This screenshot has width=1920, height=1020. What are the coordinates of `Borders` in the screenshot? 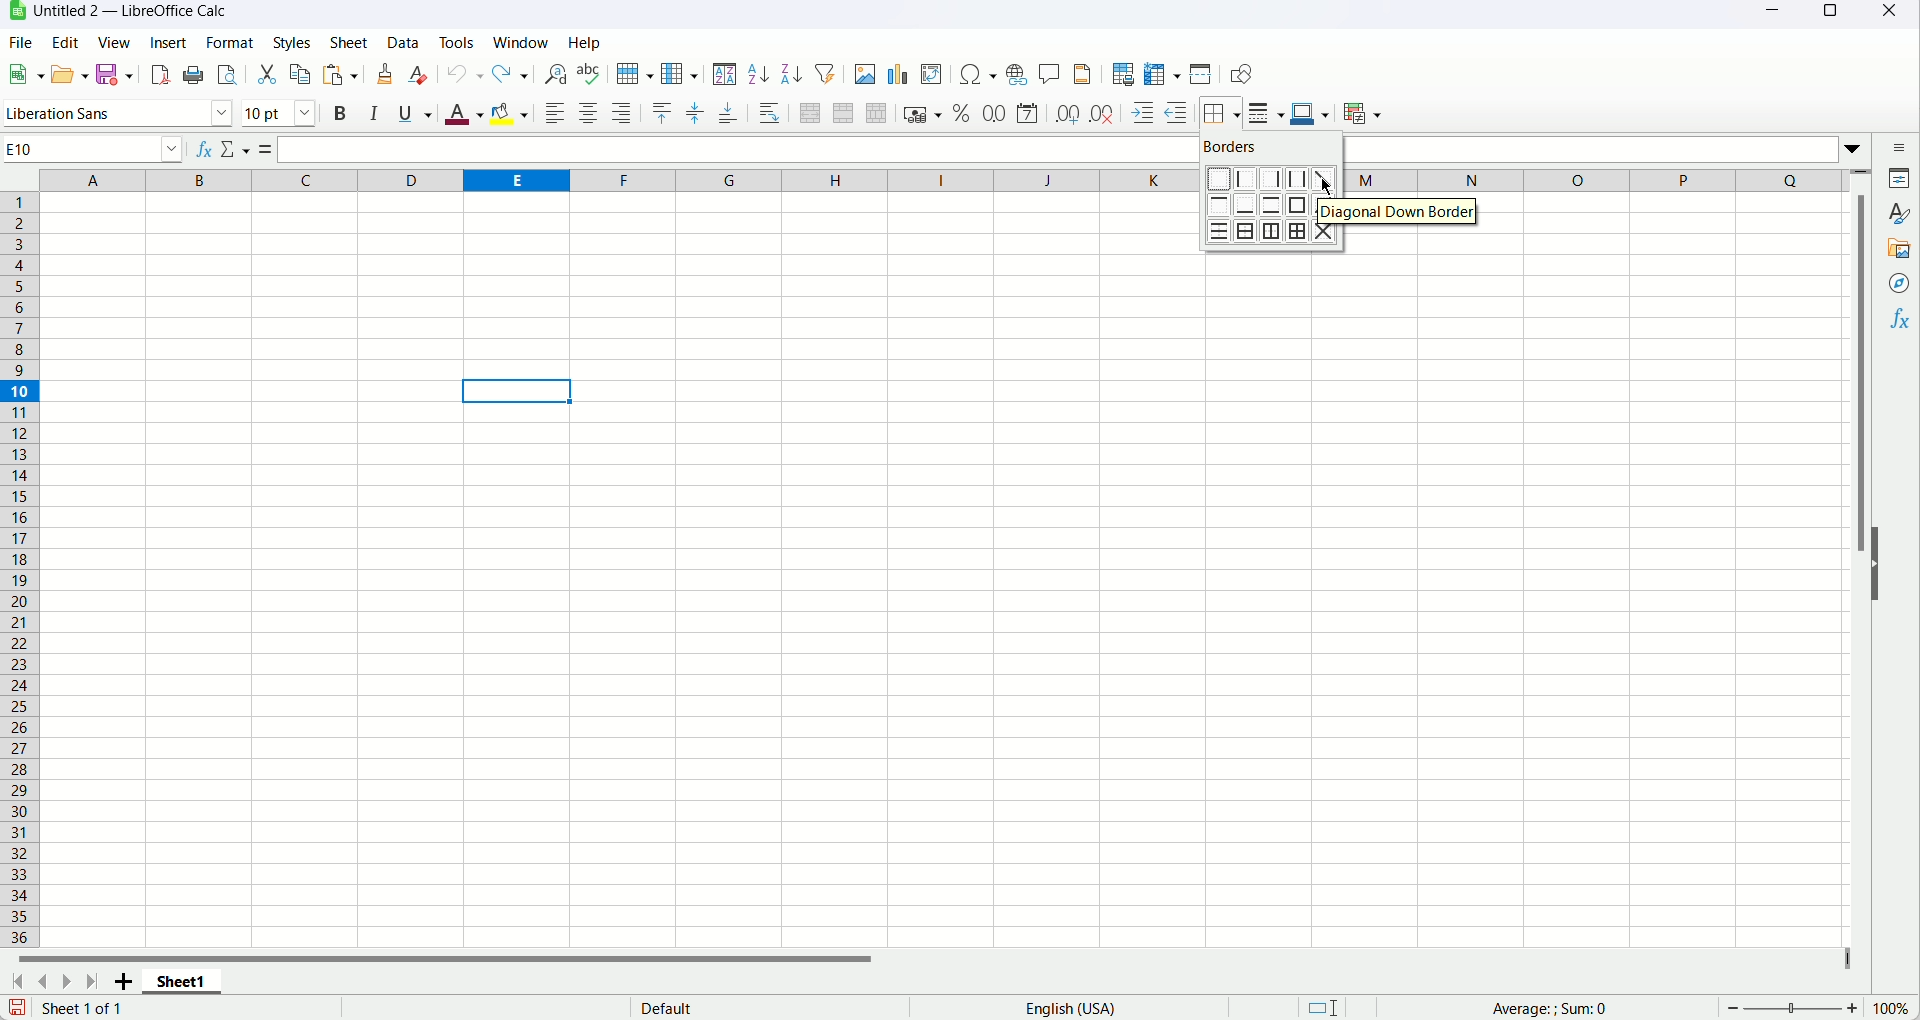 It's located at (1219, 113).